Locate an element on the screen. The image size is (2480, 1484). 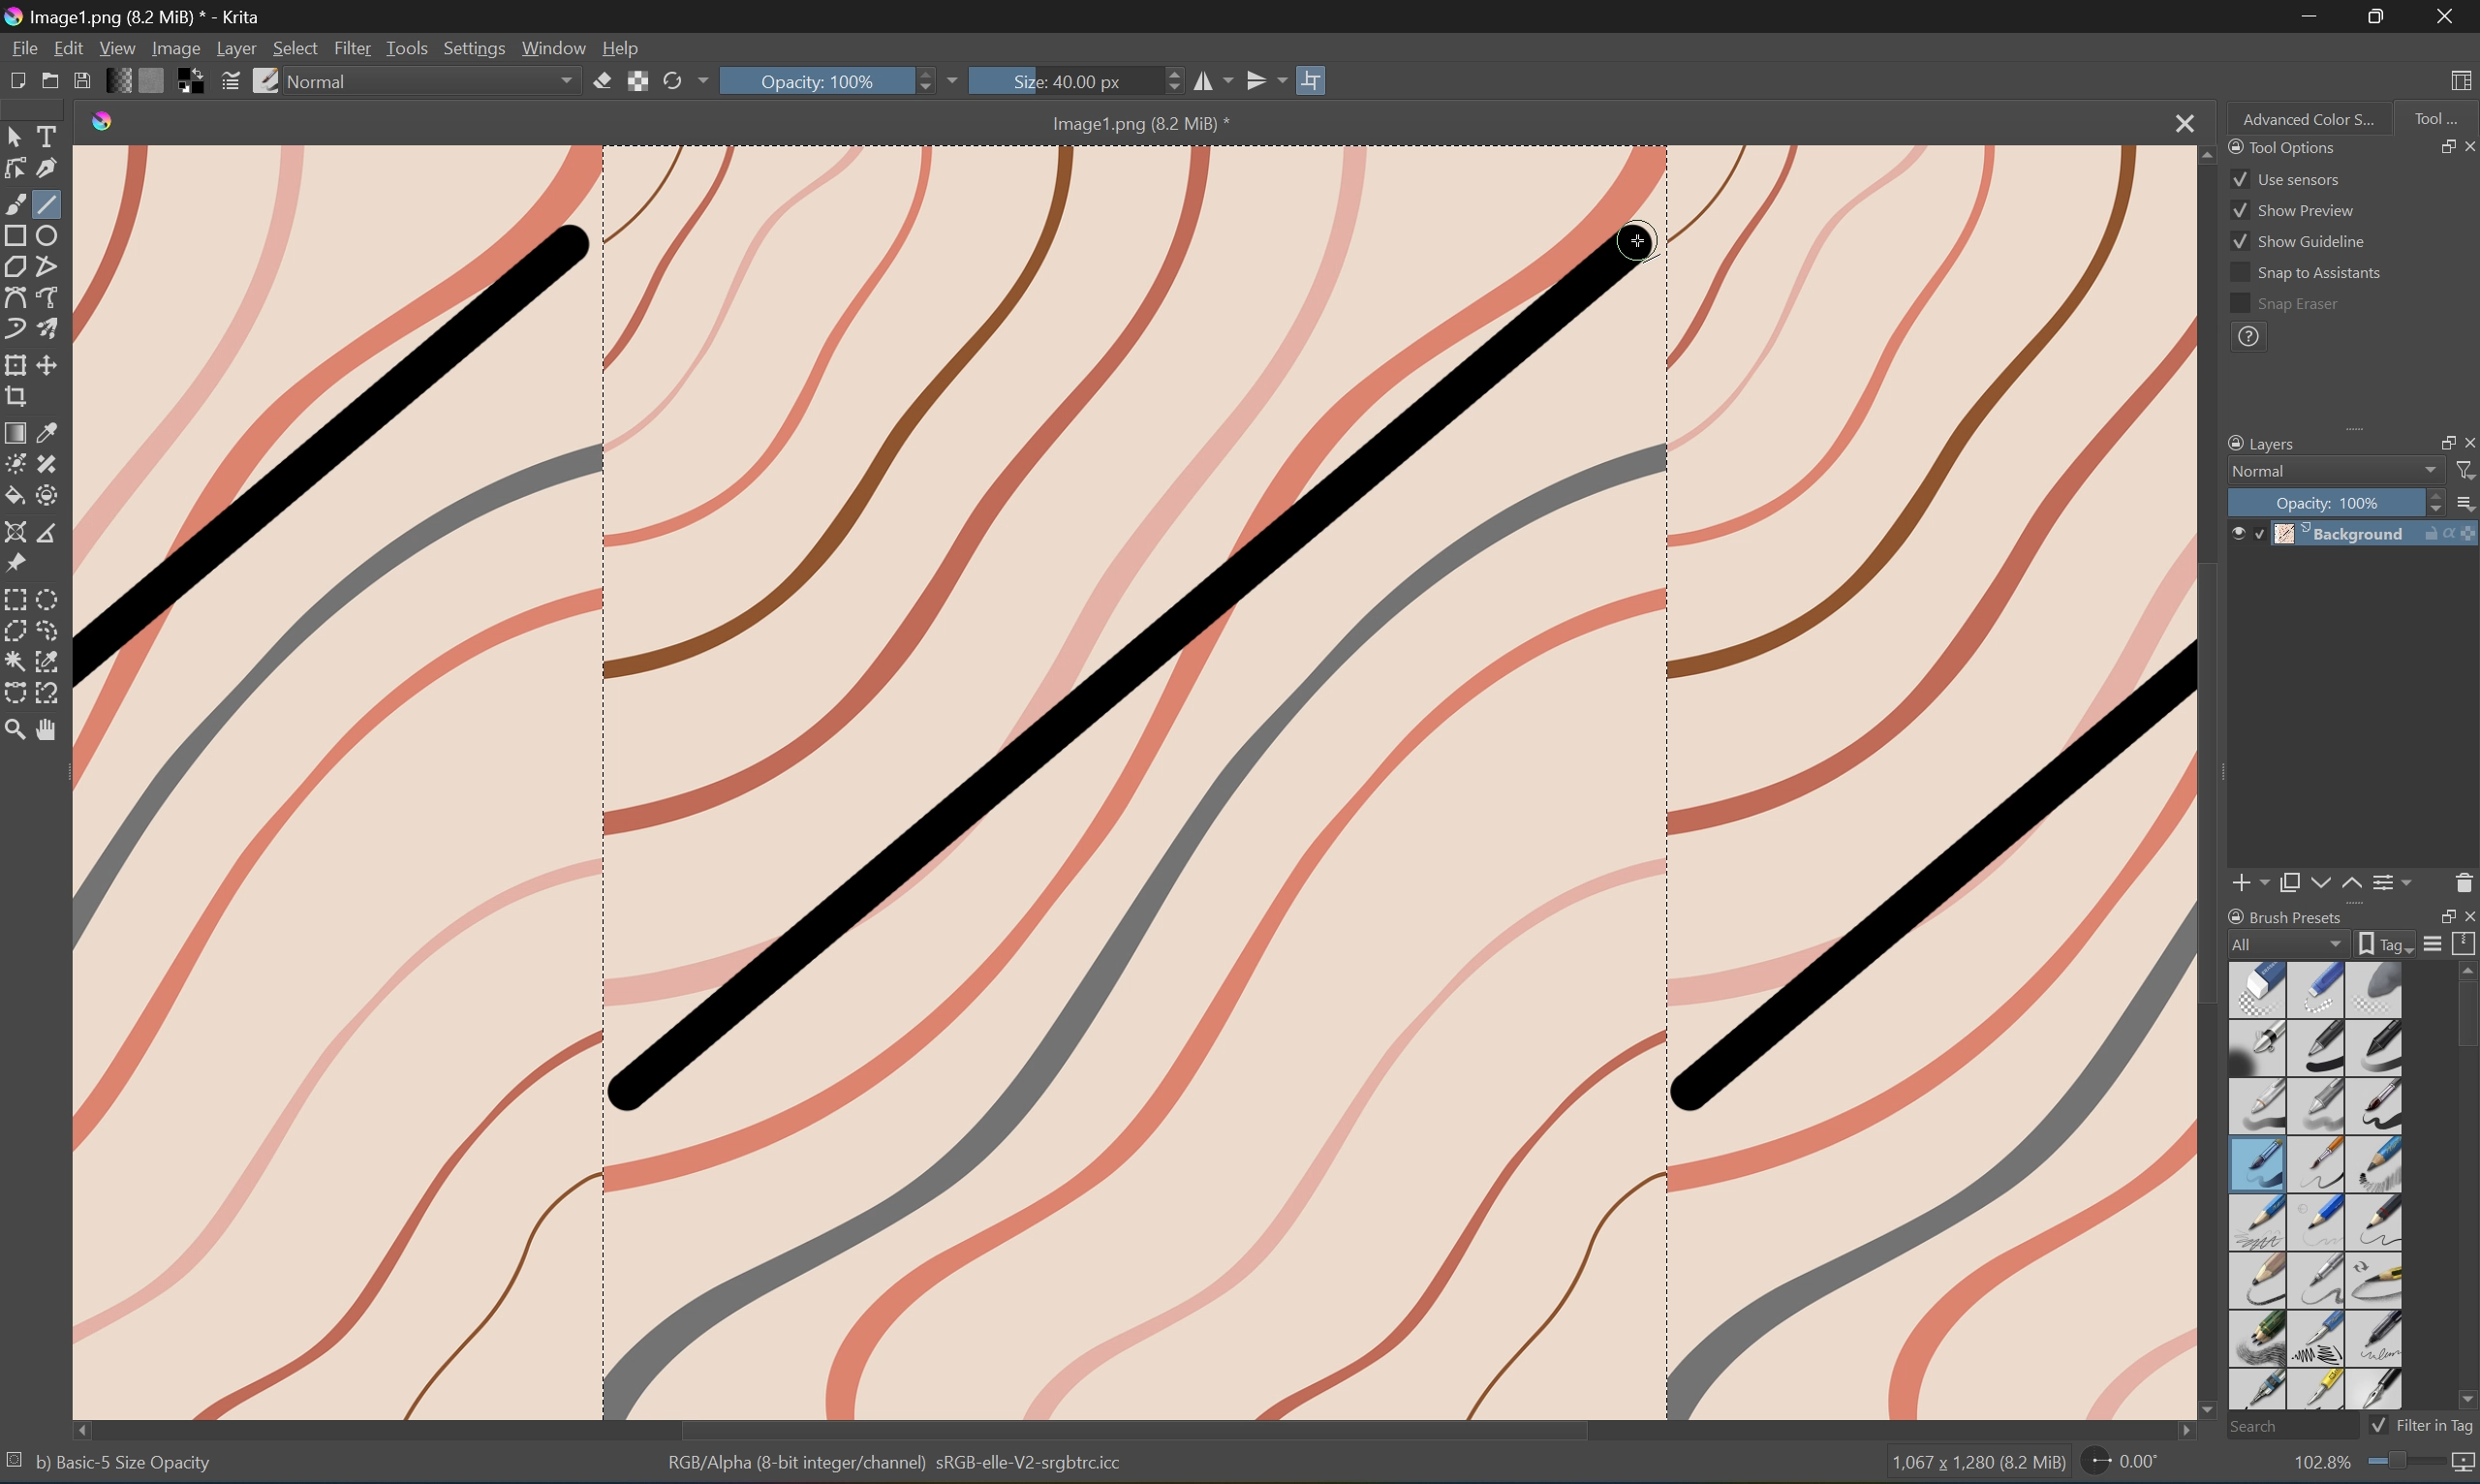
Close is located at coordinates (2179, 123).